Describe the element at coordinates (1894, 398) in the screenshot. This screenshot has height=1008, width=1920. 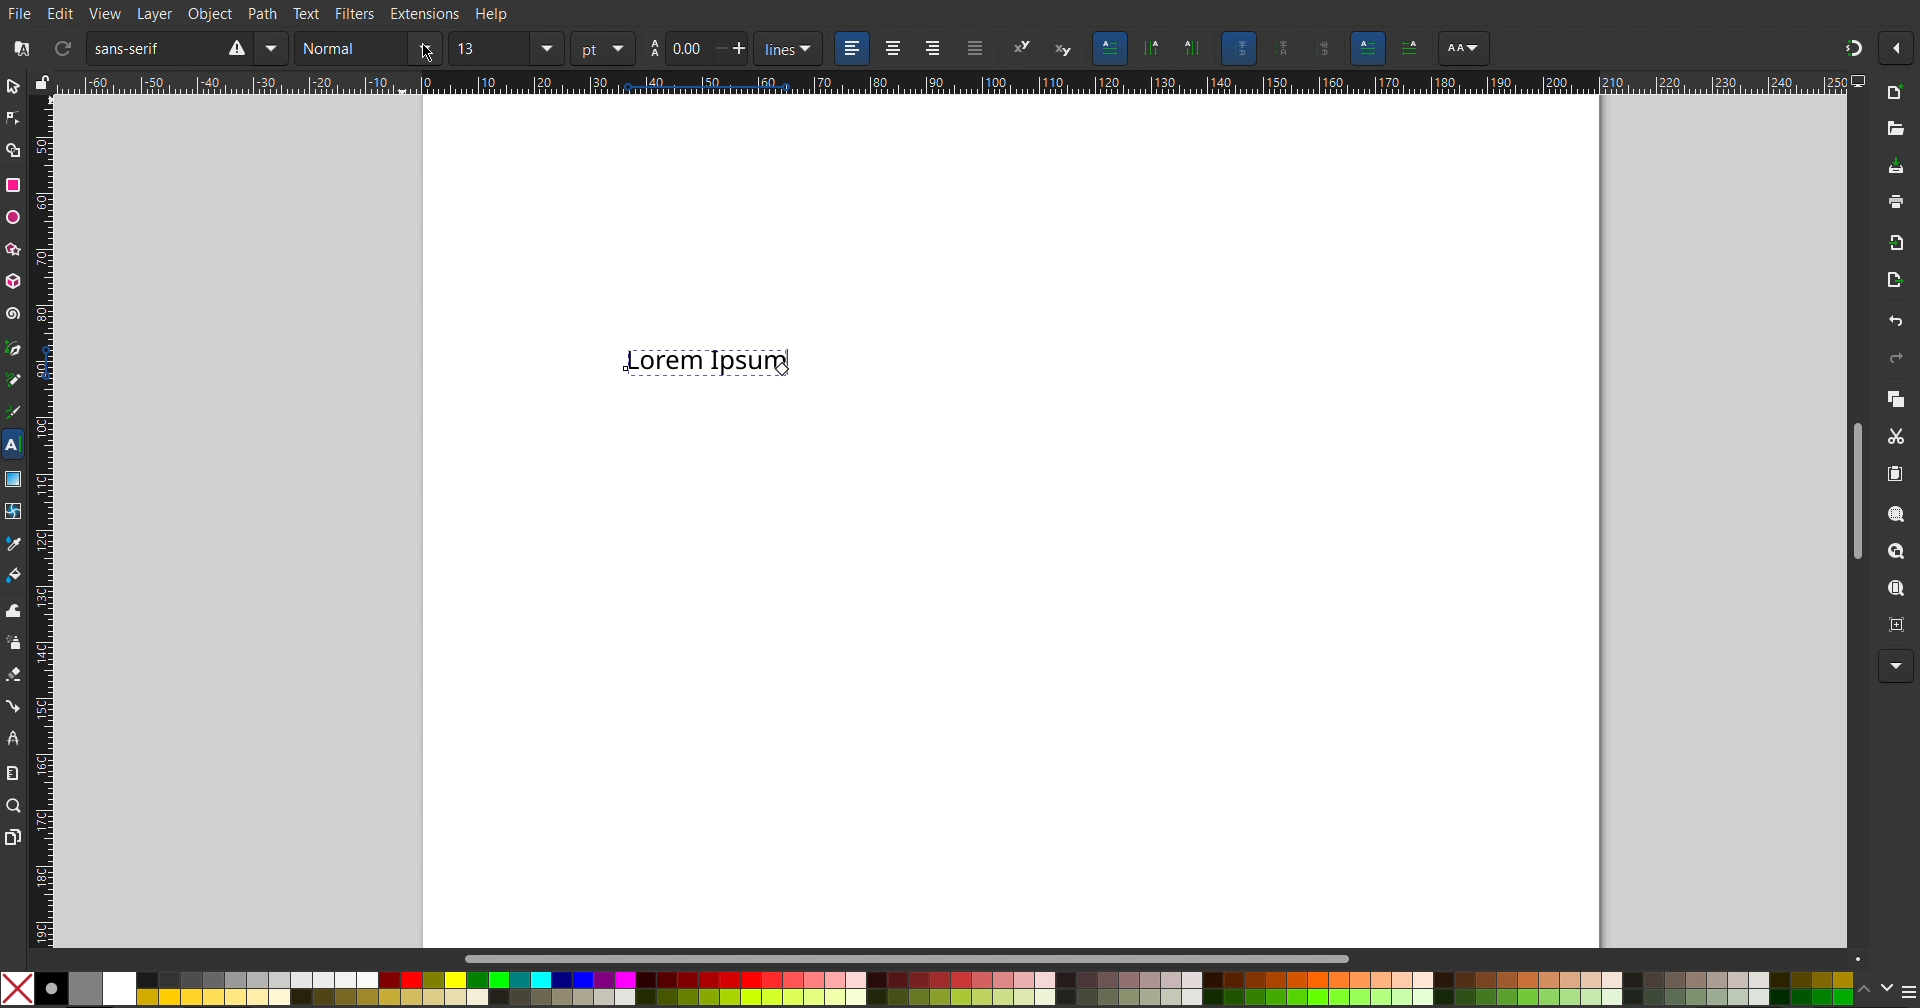
I see `Copy` at that location.